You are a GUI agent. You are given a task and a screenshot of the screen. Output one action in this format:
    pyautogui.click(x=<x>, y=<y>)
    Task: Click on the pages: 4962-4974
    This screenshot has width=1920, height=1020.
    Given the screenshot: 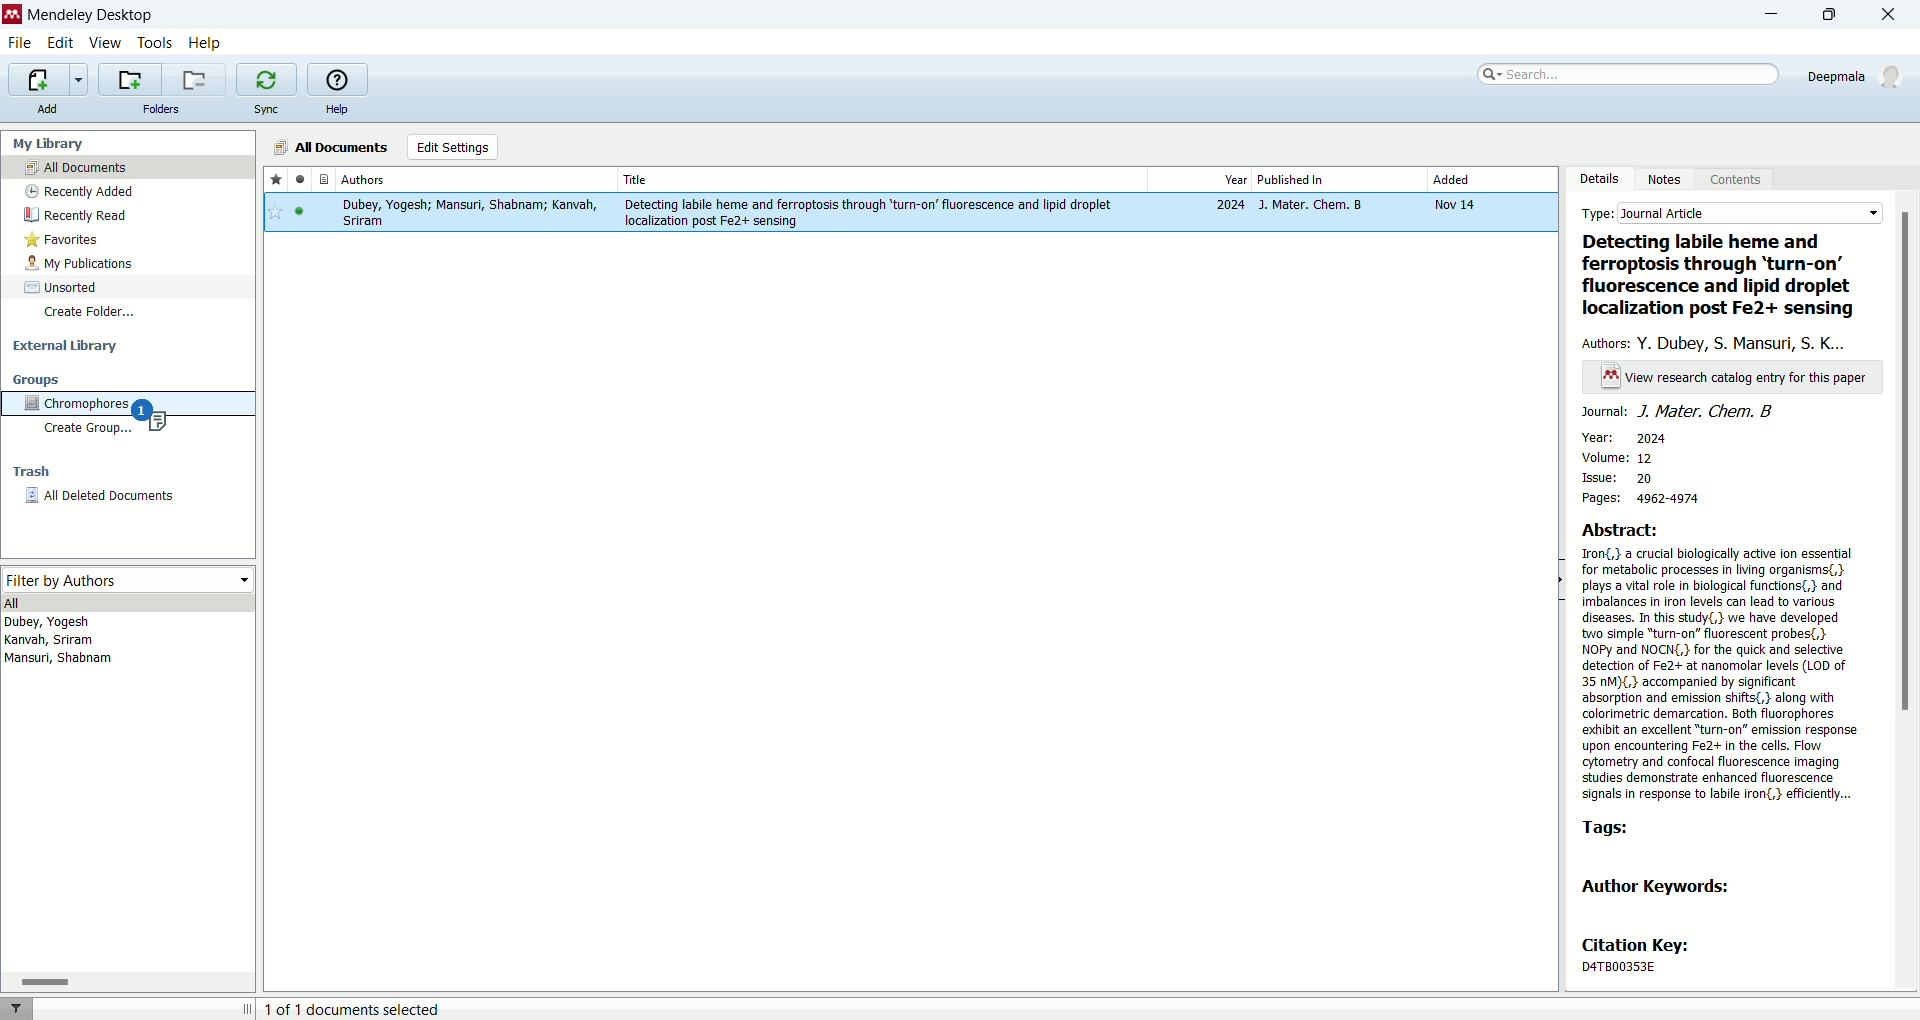 What is the action you would take?
    pyautogui.click(x=1657, y=498)
    